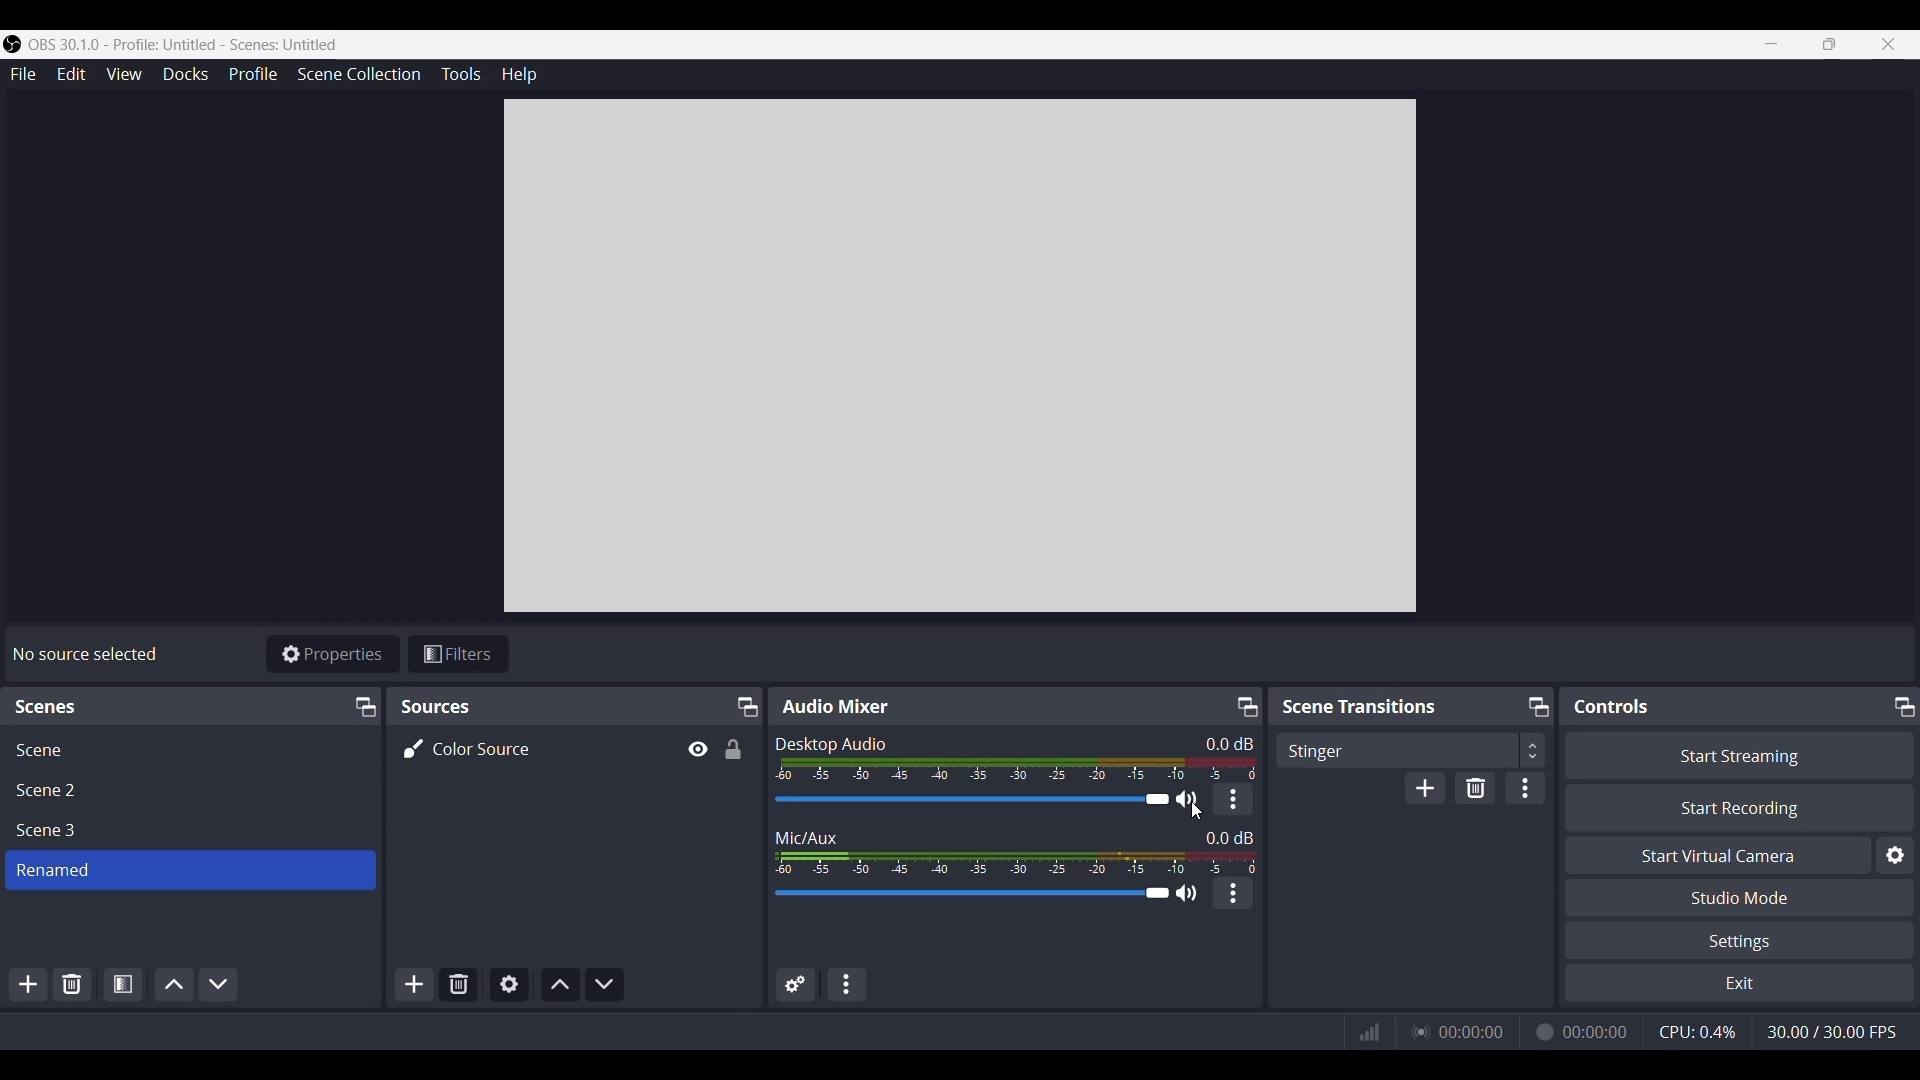 This screenshot has height=1080, width=1920. What do you see at coordinates (1717, 854) in the screenshot?
I see `Start virtual camera` at bounding box center [1717, 854].